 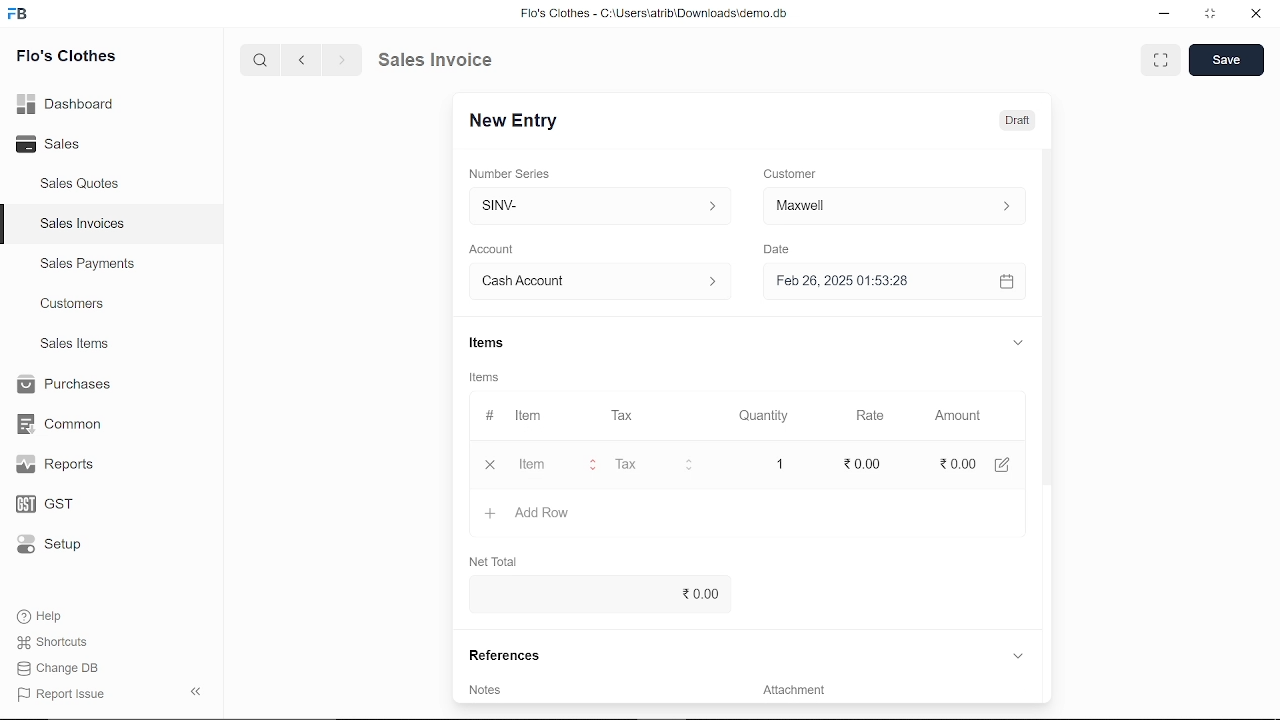 I want to click on SINV- , so click(x=595, y=206).